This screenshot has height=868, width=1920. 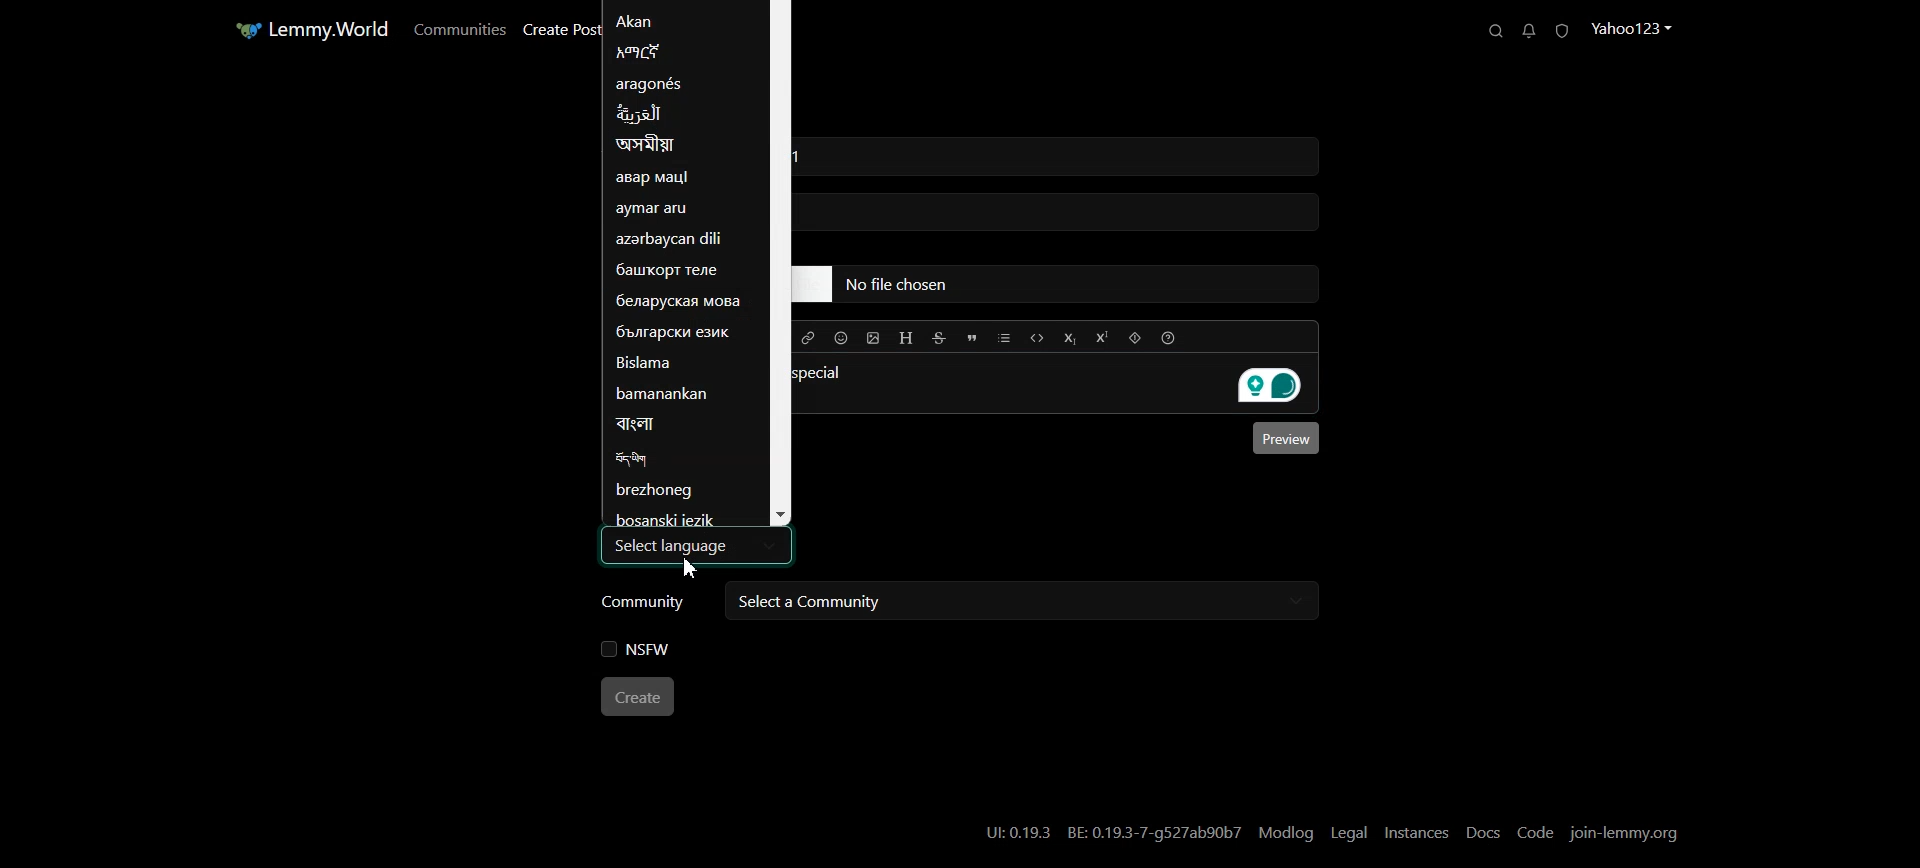 What do you see at coordinates (1637, 28) in the screenshot?
I see `Profile` at bounding box center [1637, 28].